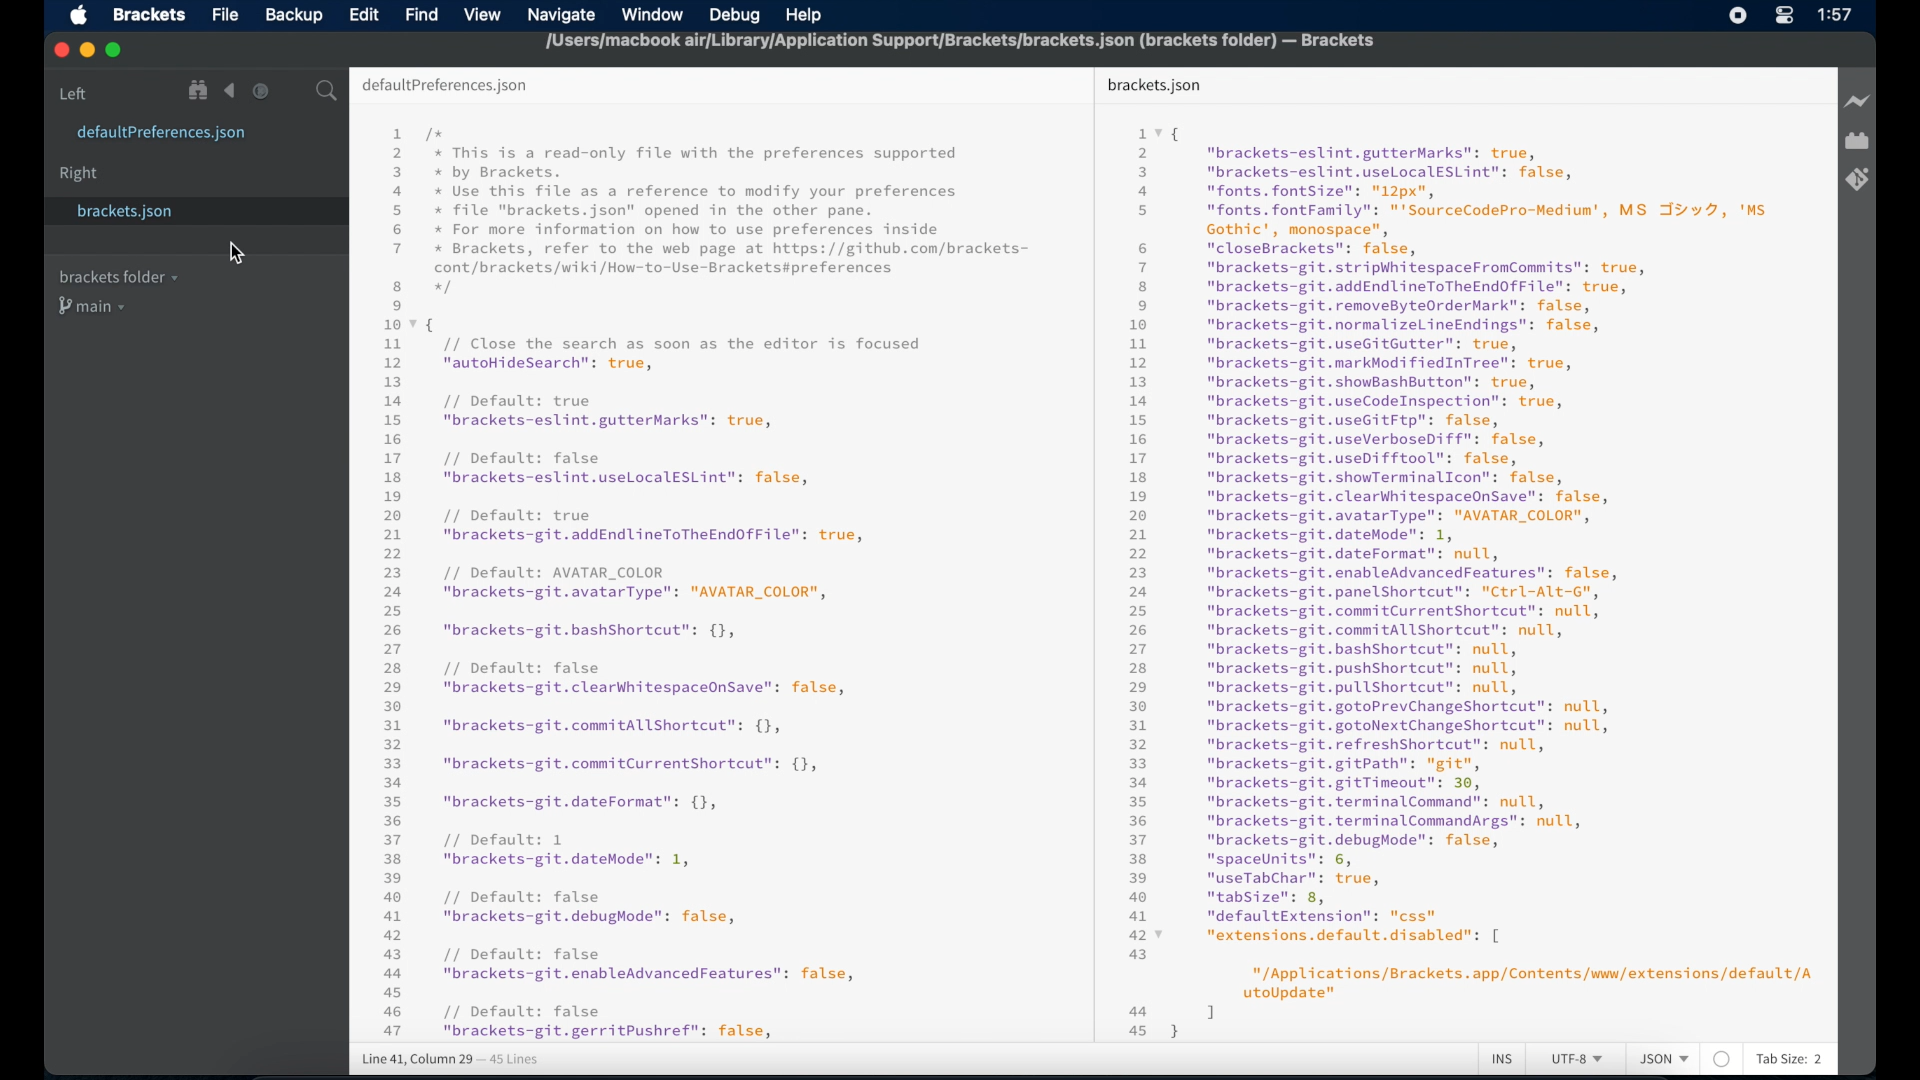 The height and width of the screenshot is (1080, 1920). I want to click on control center, so click(1784, 16).